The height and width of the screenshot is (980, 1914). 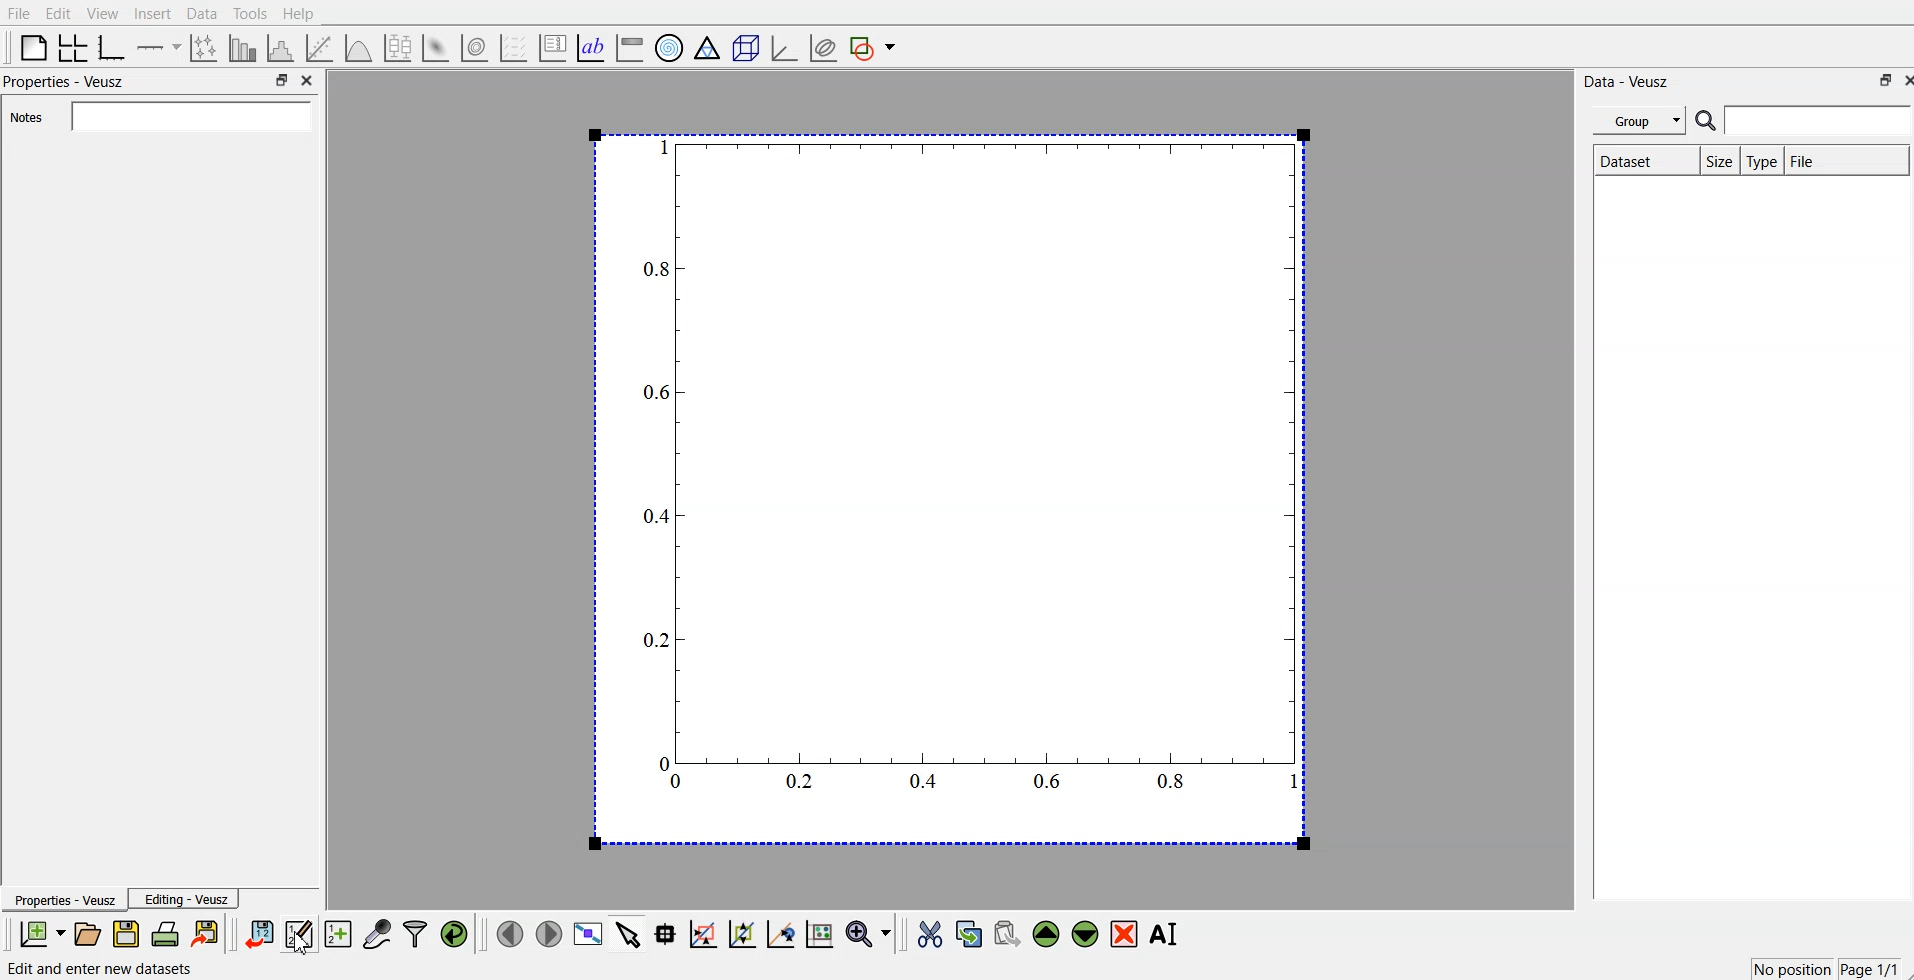 What do you see at coordinates (783, 44) in the screenshot?
I see `3d graph` at bounding box center [783, 44].